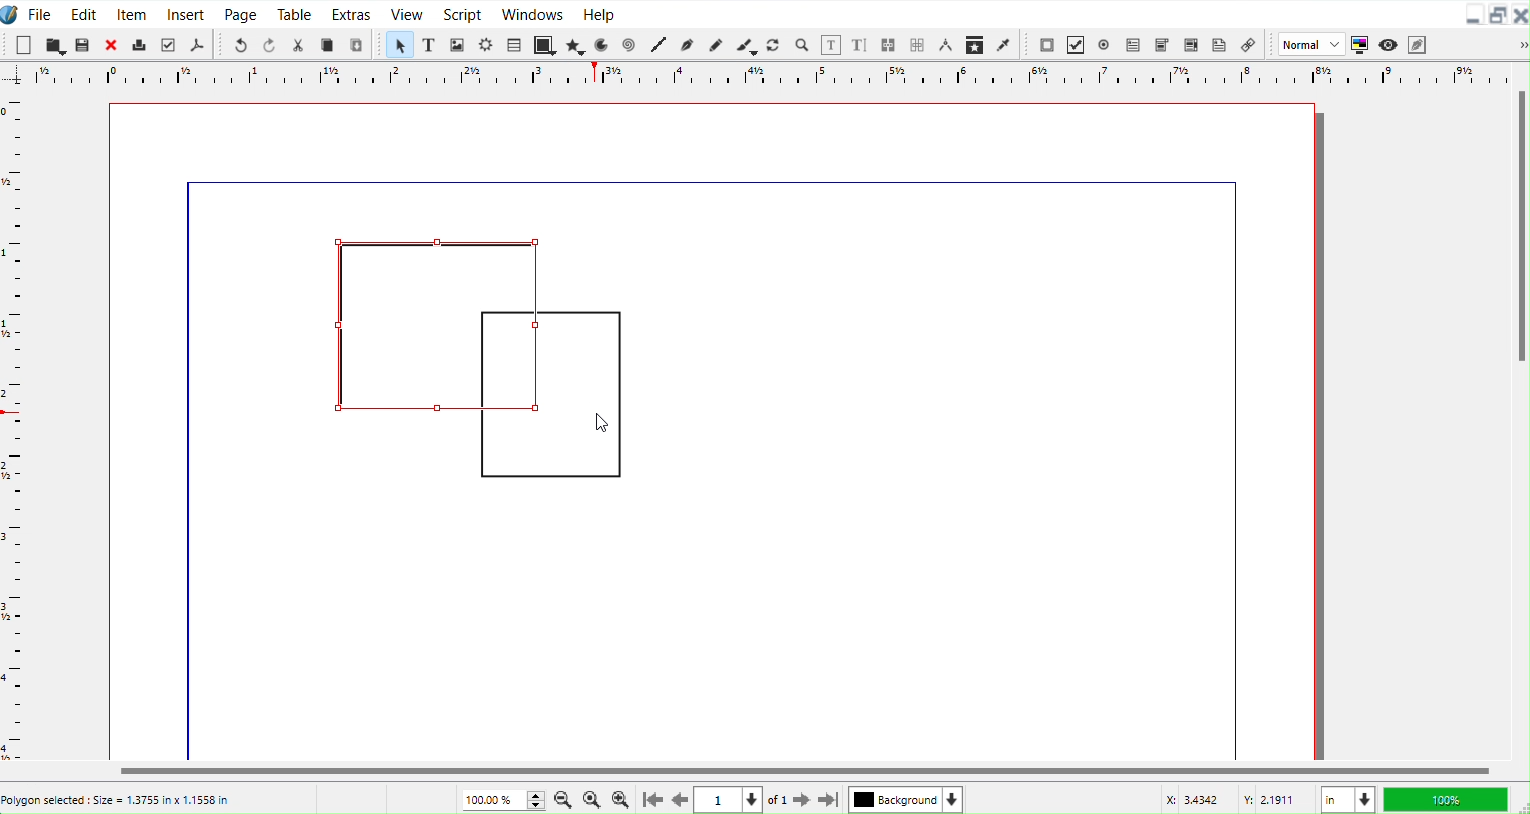 This screenshot has height=814, width=1530. What do you see at coordinates (777, 801) in the screenshot?
I see `of 1` at bounding box center [777, 801].